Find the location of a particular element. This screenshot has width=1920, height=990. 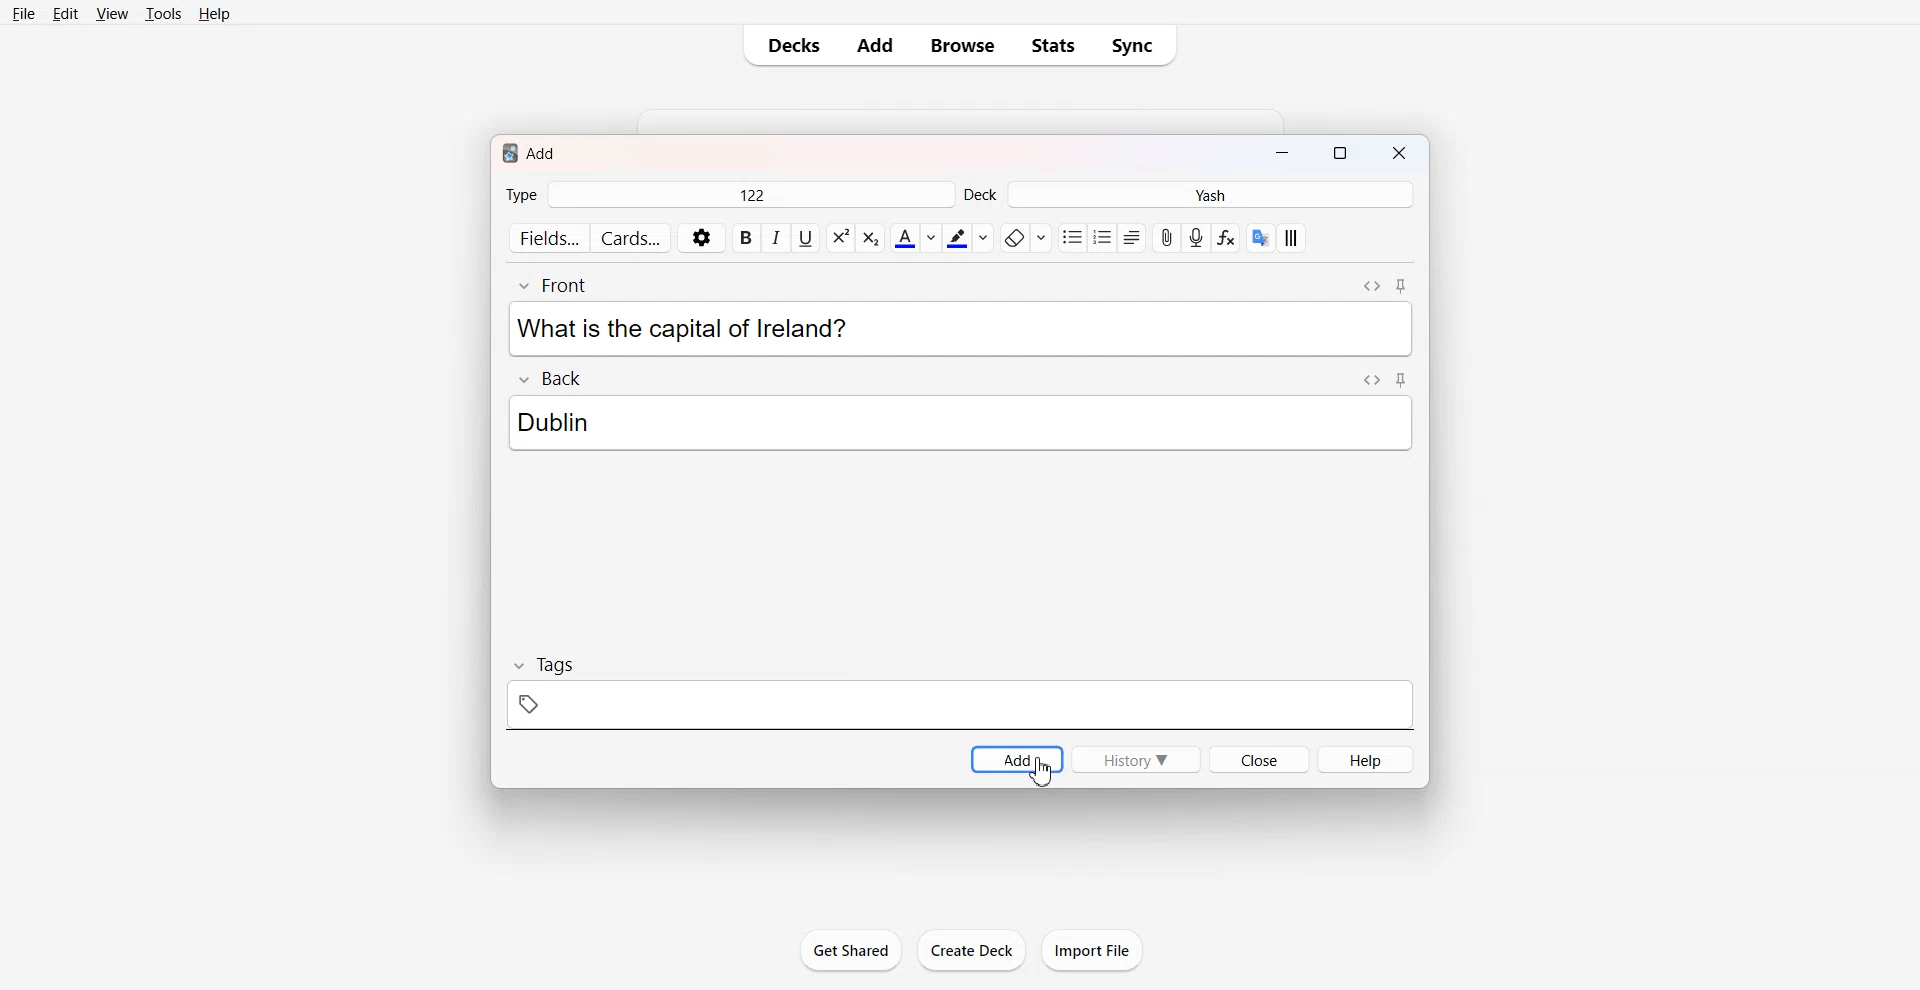

Text is located at coordinates (562, 423).